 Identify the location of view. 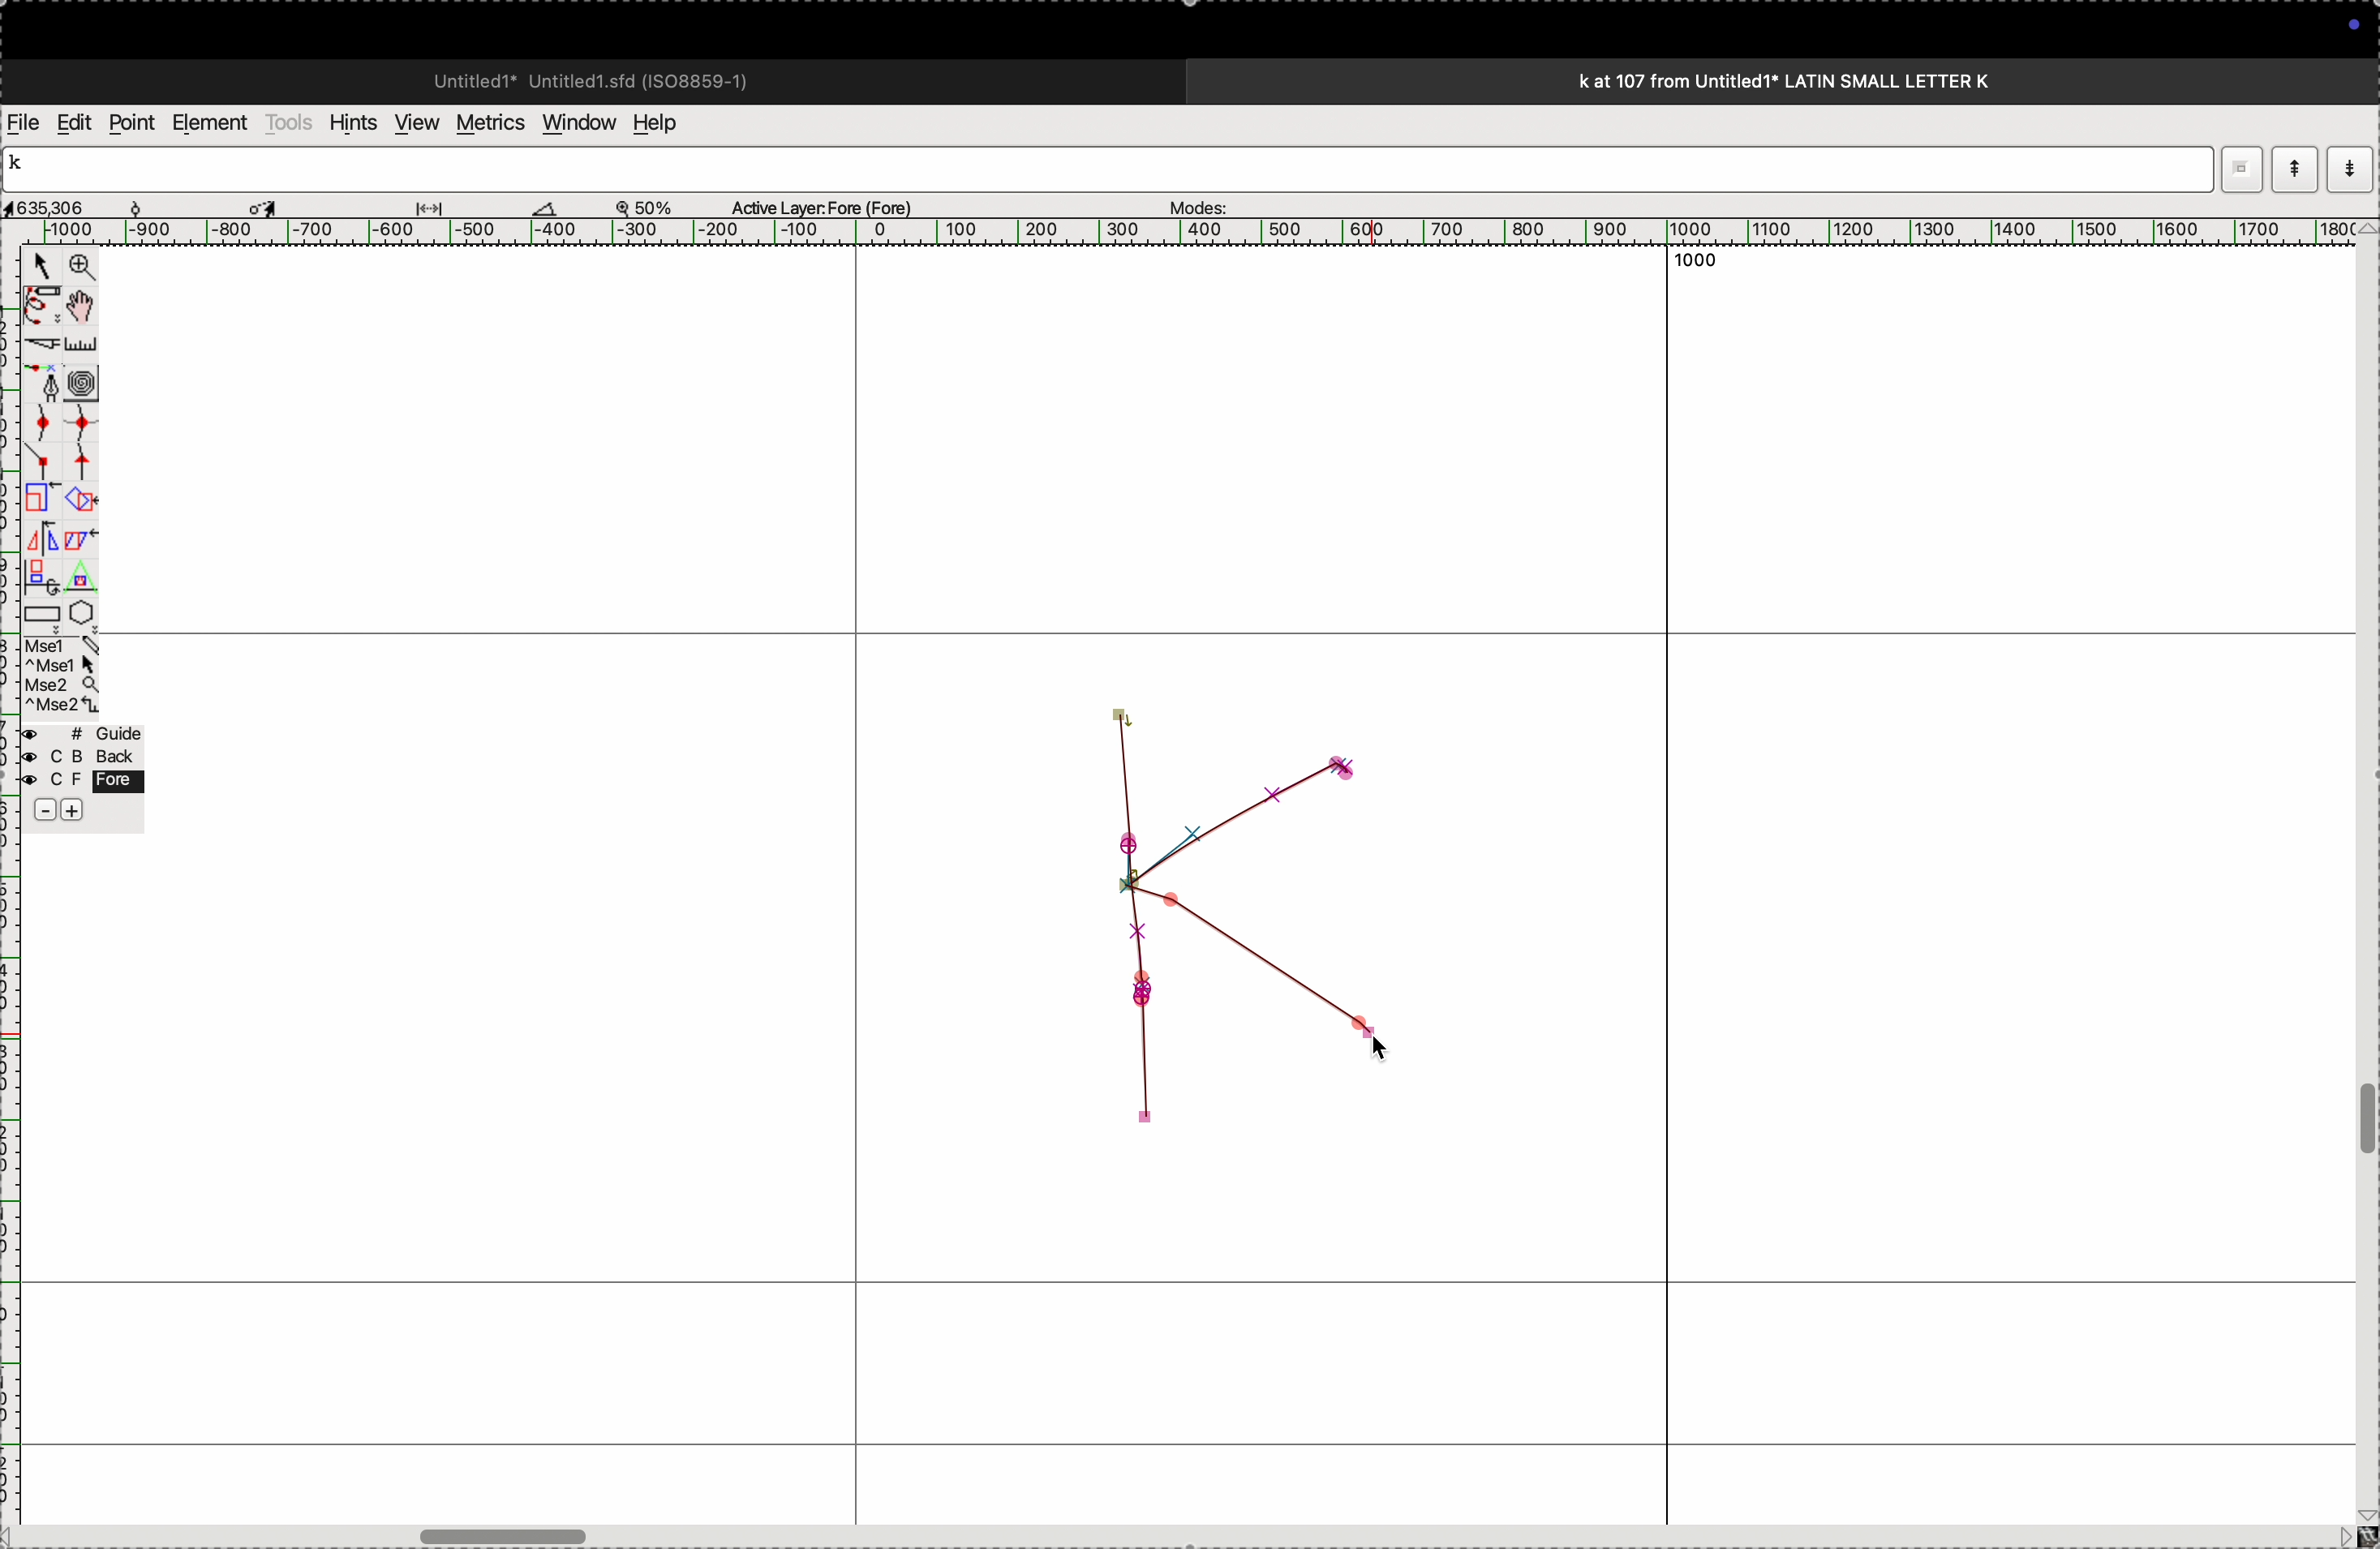
(411, 123).